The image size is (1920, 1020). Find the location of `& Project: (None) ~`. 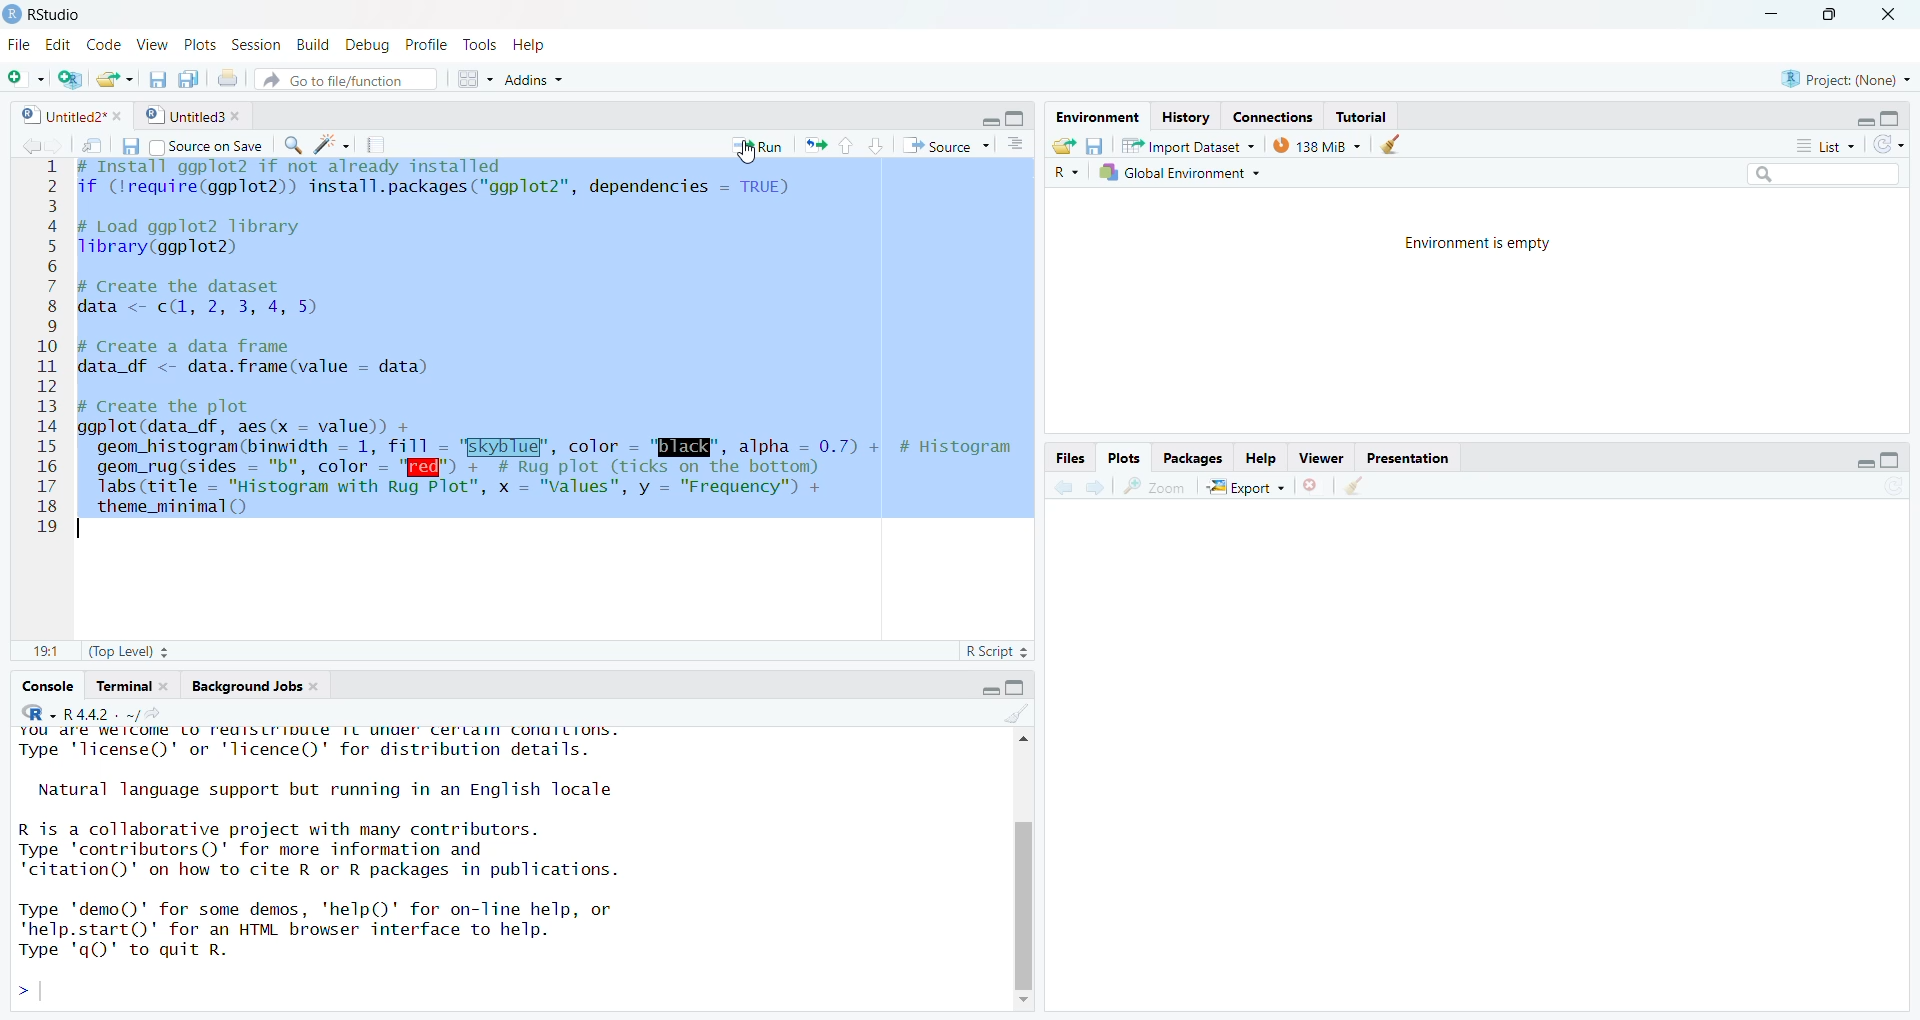

& Project: (None) ~ is located at coordinates (1843, 74).